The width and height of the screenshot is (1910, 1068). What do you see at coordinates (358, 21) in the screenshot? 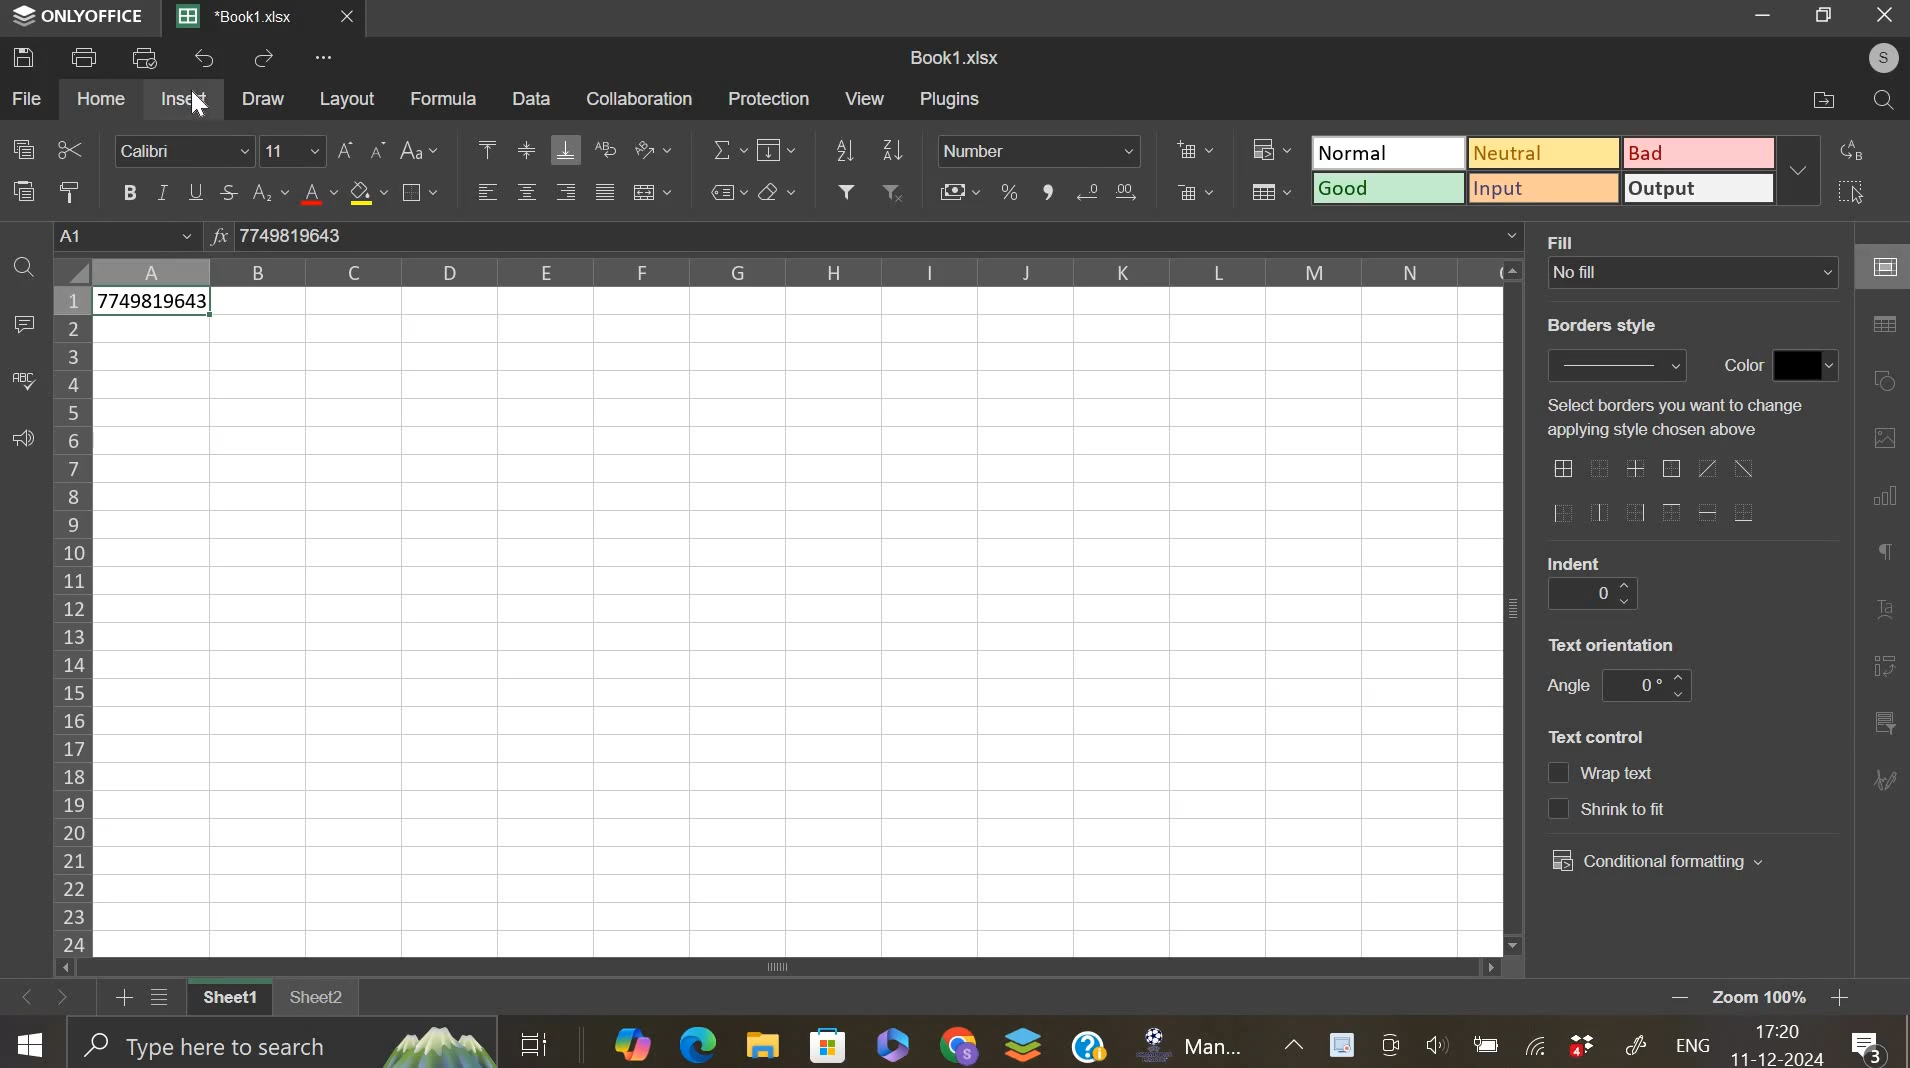
I see `close` at bounding box center [358, 21].